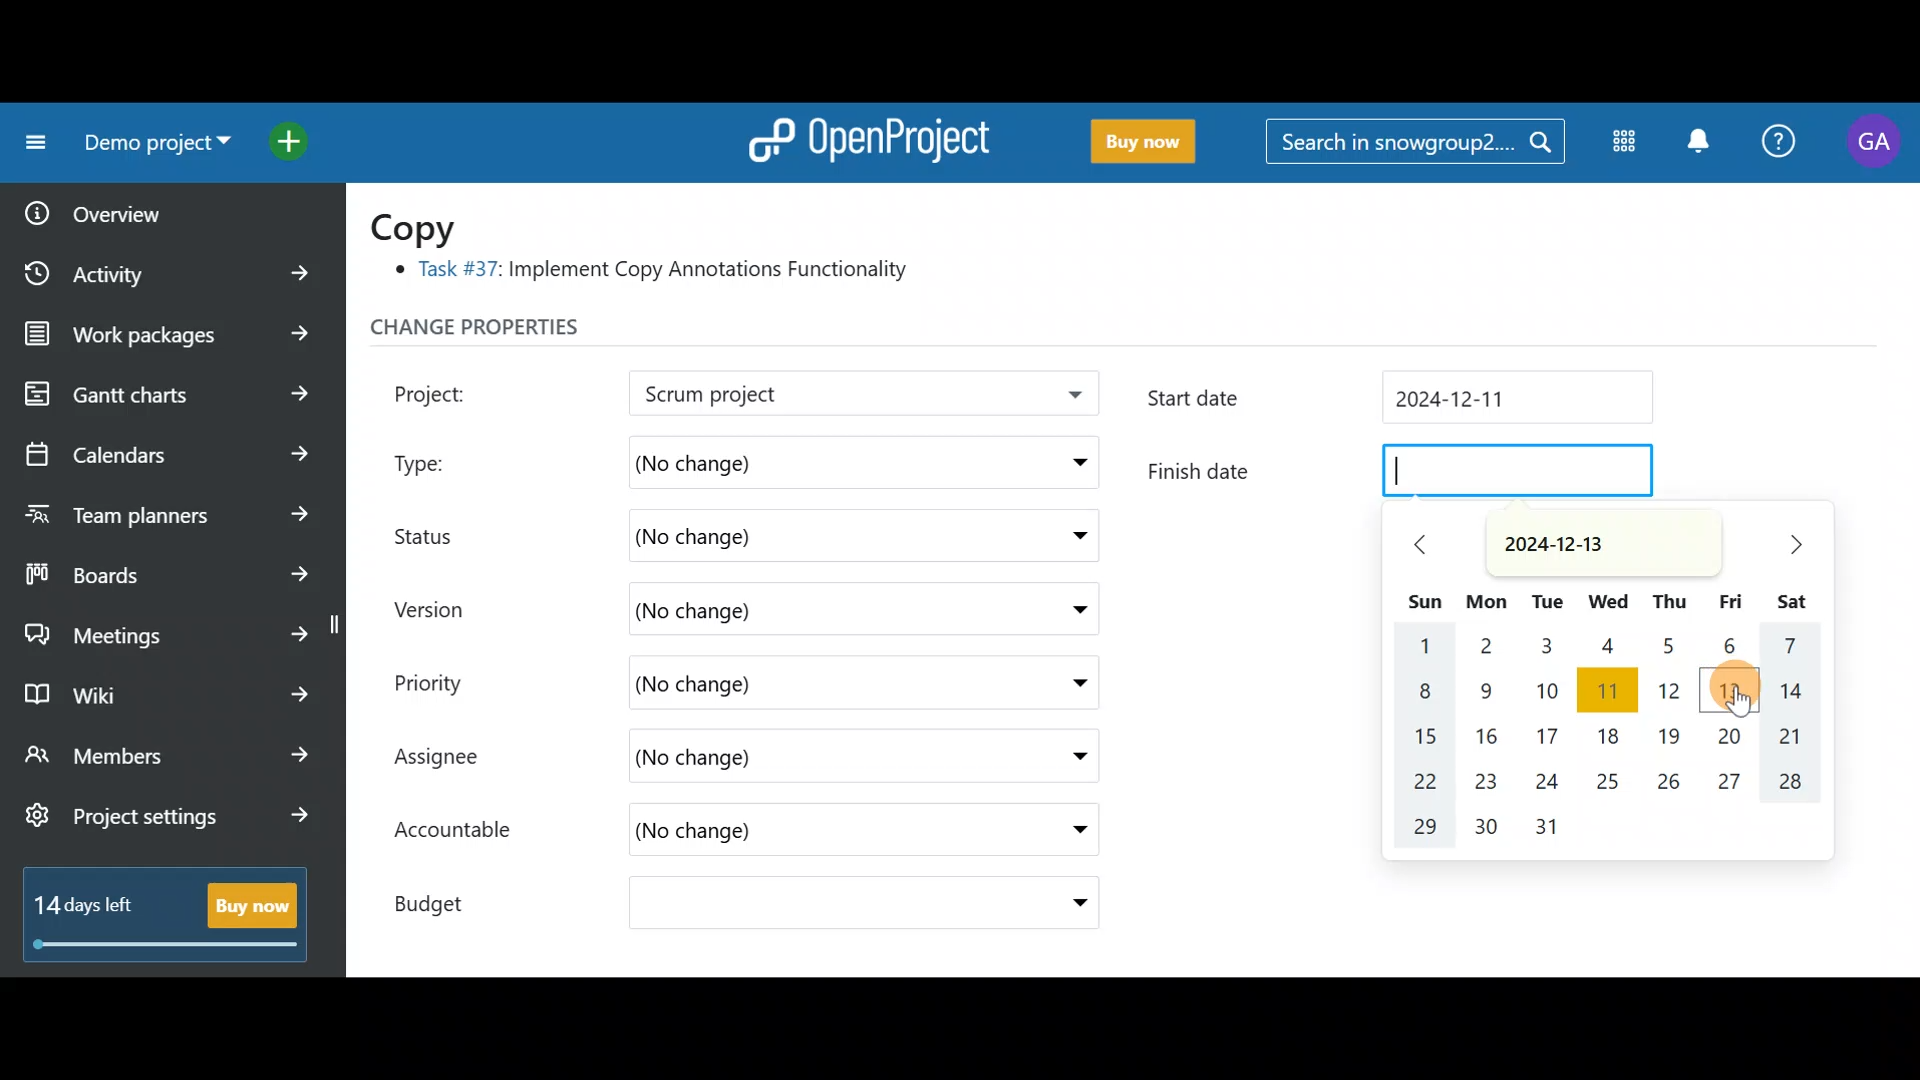 This screenshot has width=1920, height=1080. What do you see at coordinates (1608, 599) in the screenshot?
I see `Wed` at bounding box center [1608, 599].